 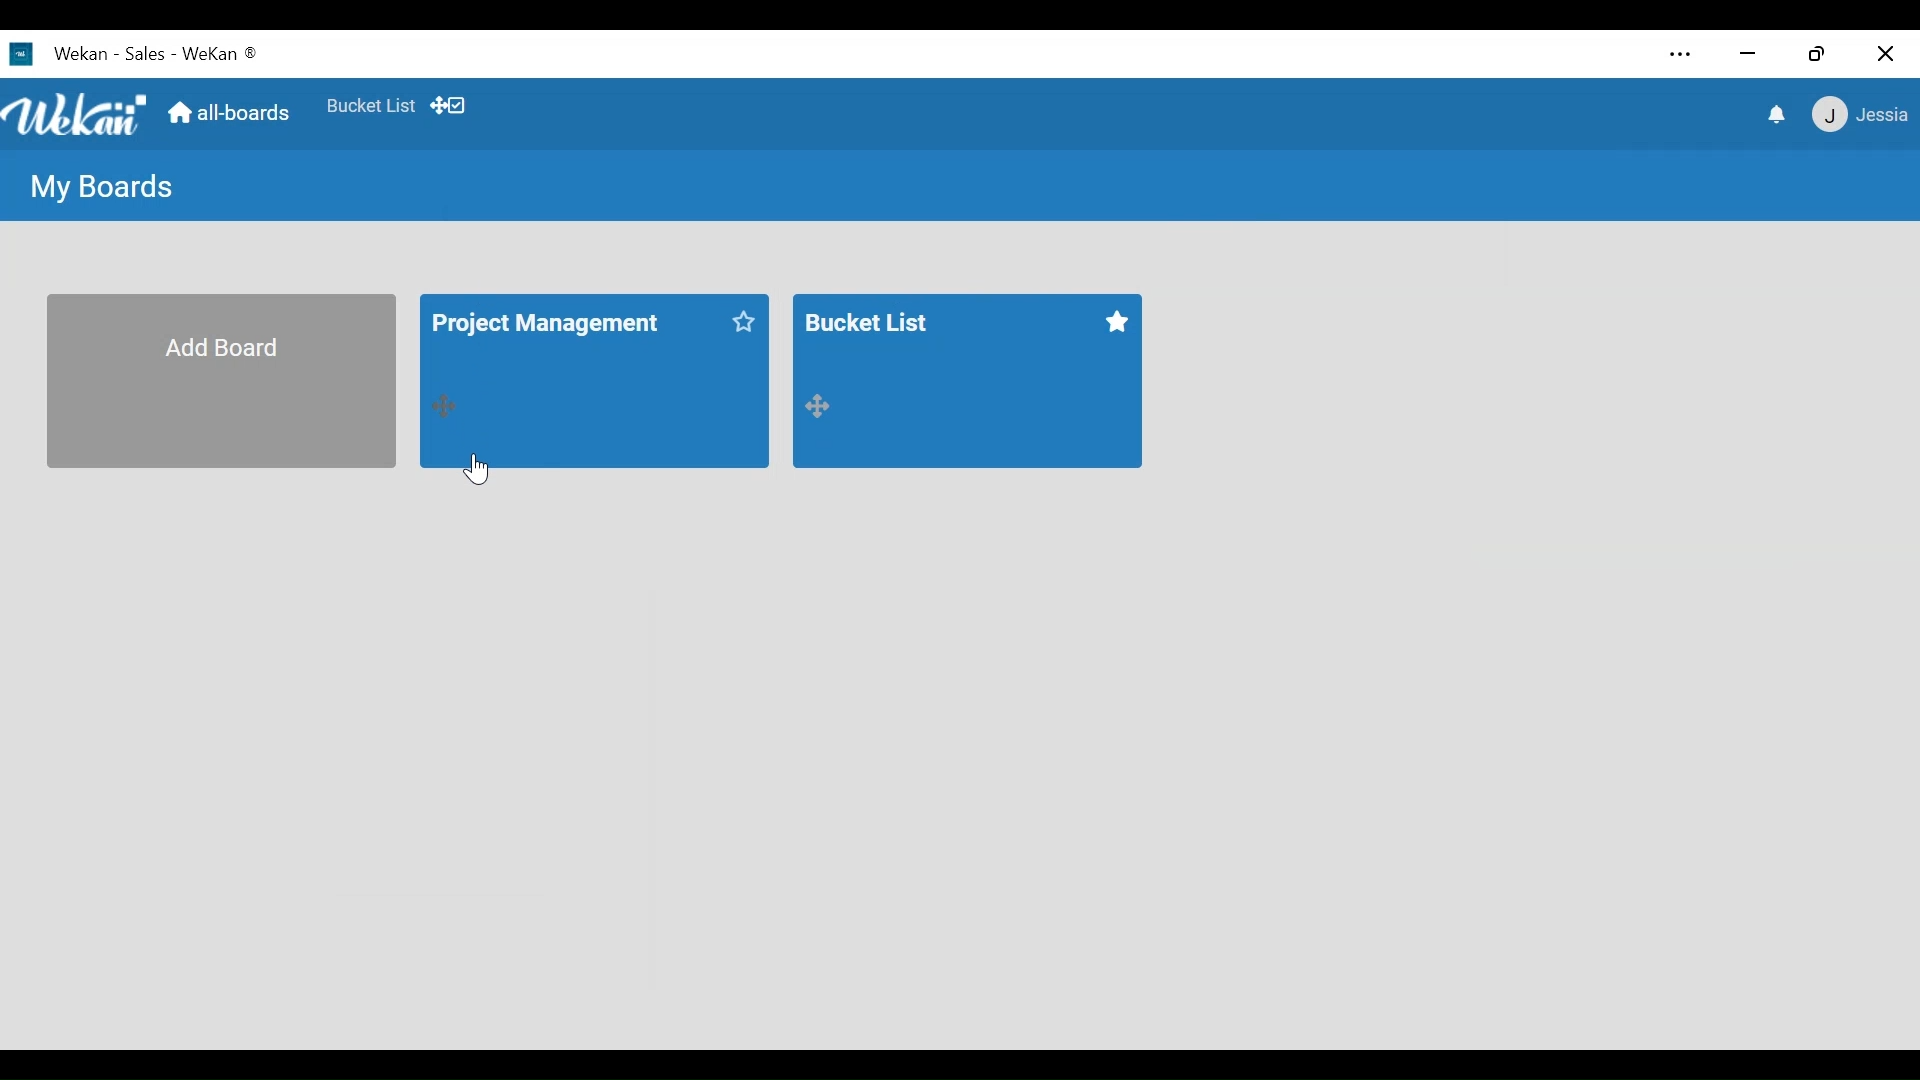 I want to click on bucket list, so click(x=782, y=382).